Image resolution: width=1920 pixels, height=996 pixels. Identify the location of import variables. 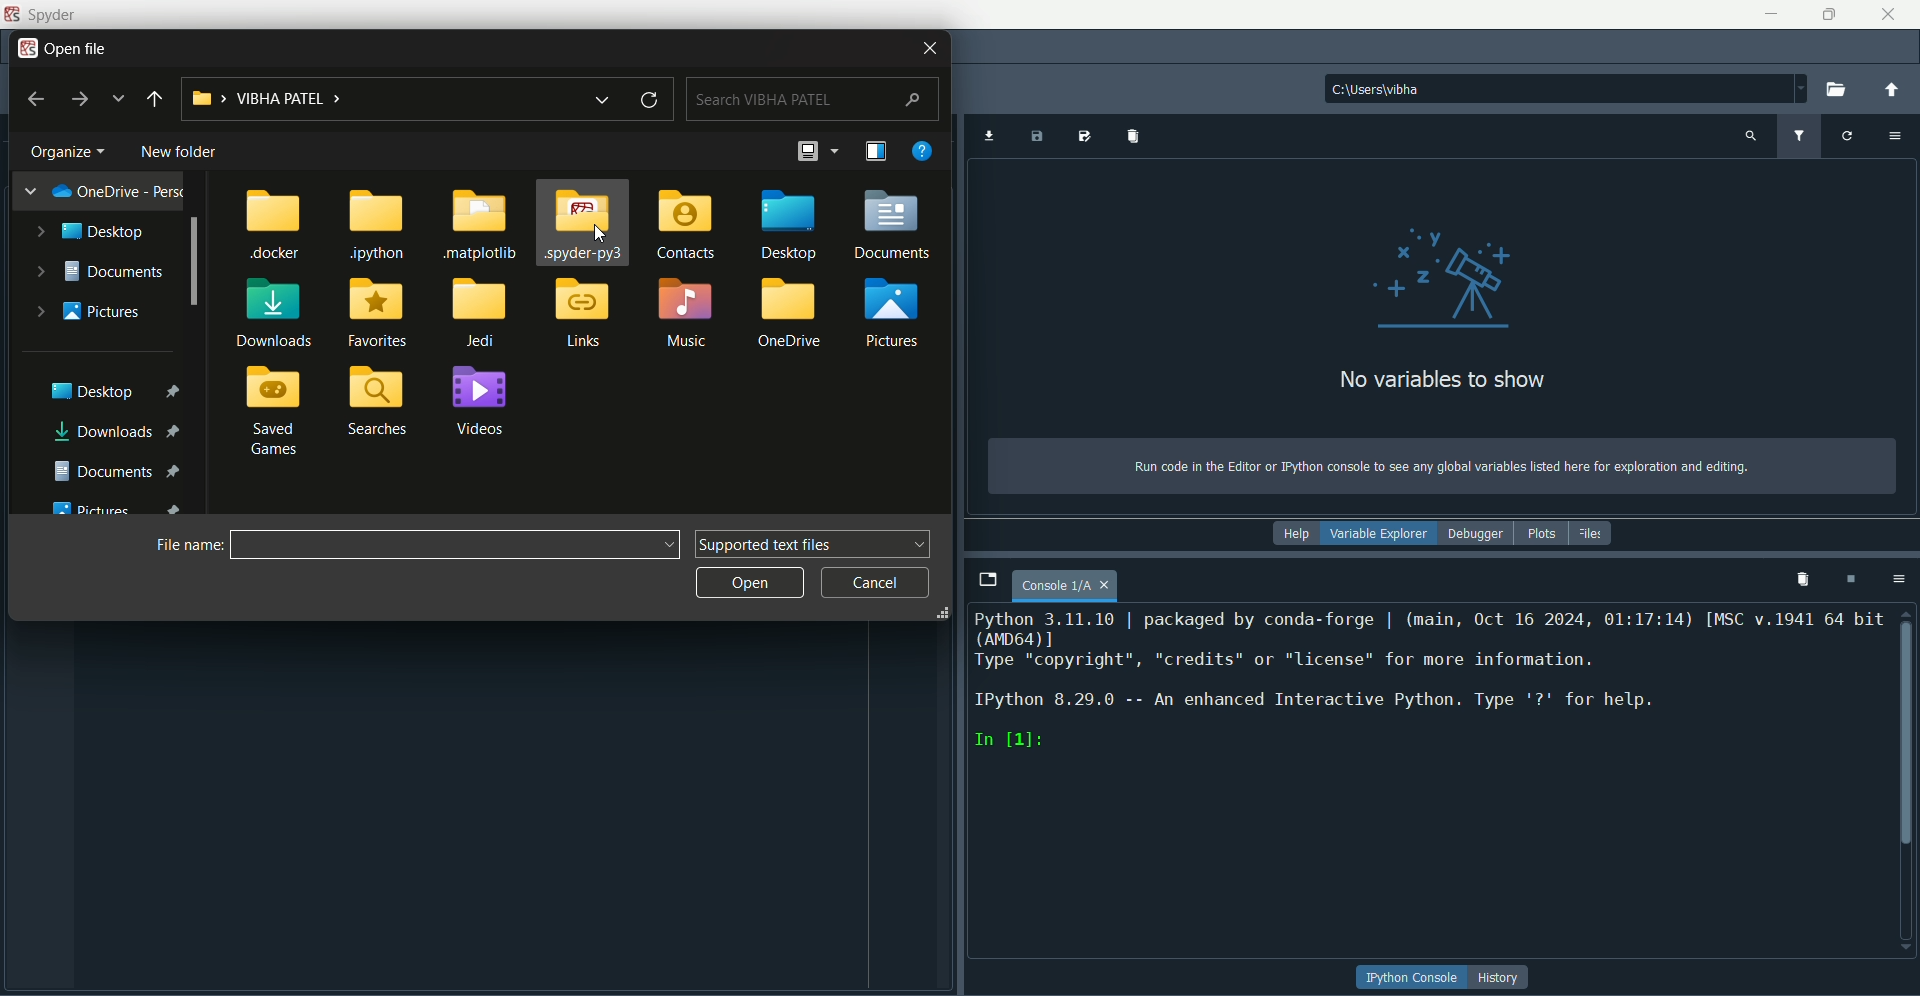
(1131, 137).